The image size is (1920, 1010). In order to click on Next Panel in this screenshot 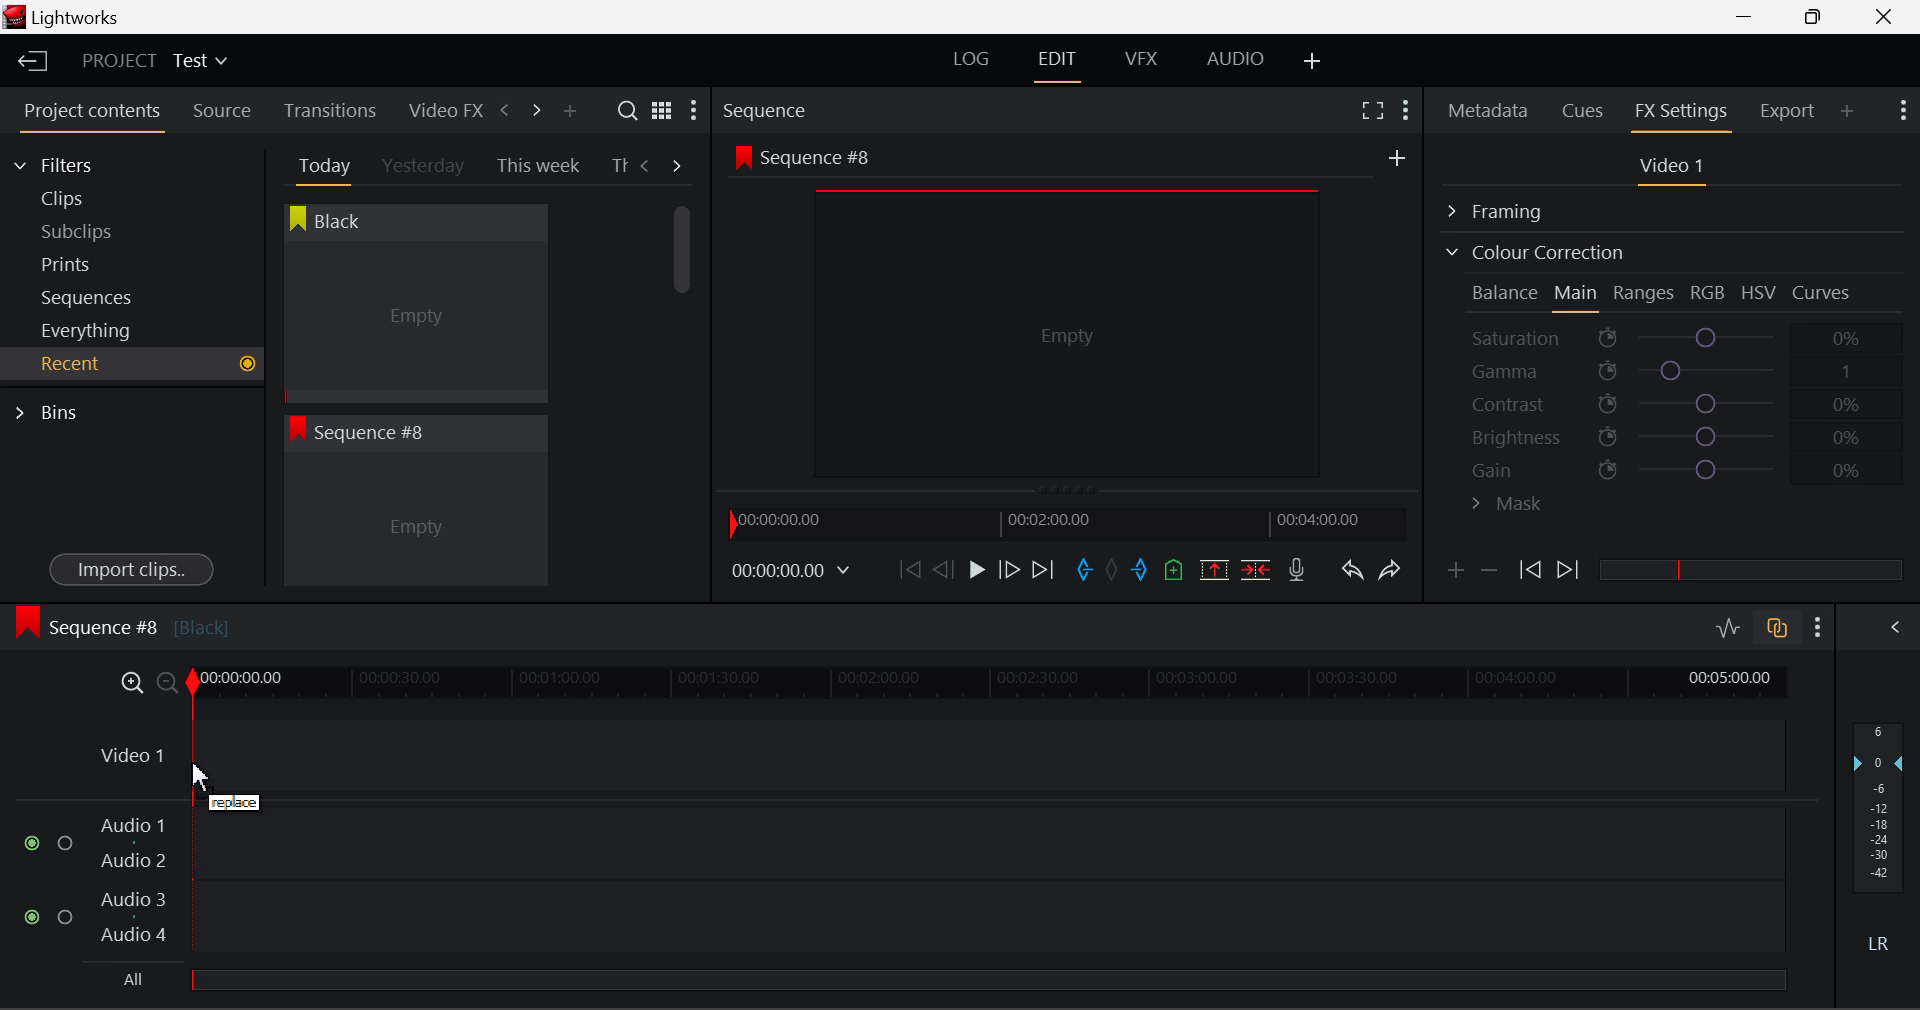, I will do `click(533, 109)`.